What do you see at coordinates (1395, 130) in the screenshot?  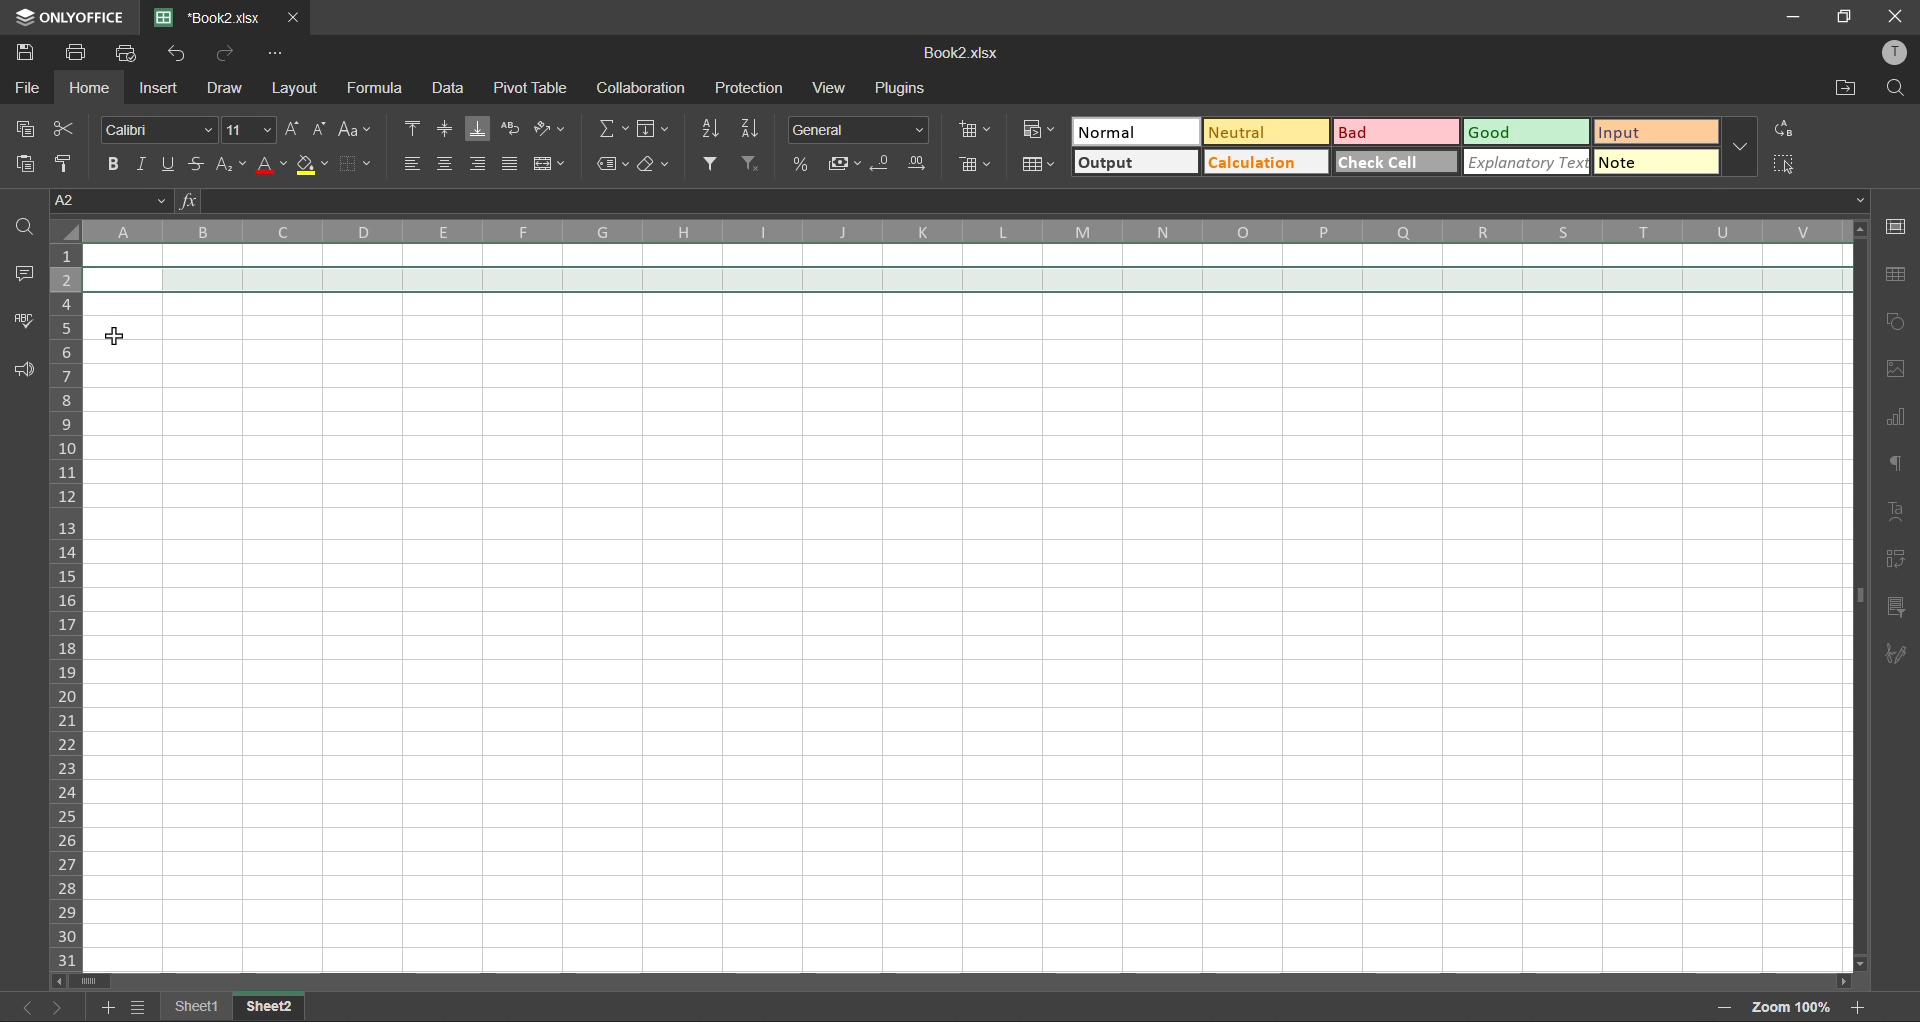 I see `bad` at bounding box center [1395, 130].